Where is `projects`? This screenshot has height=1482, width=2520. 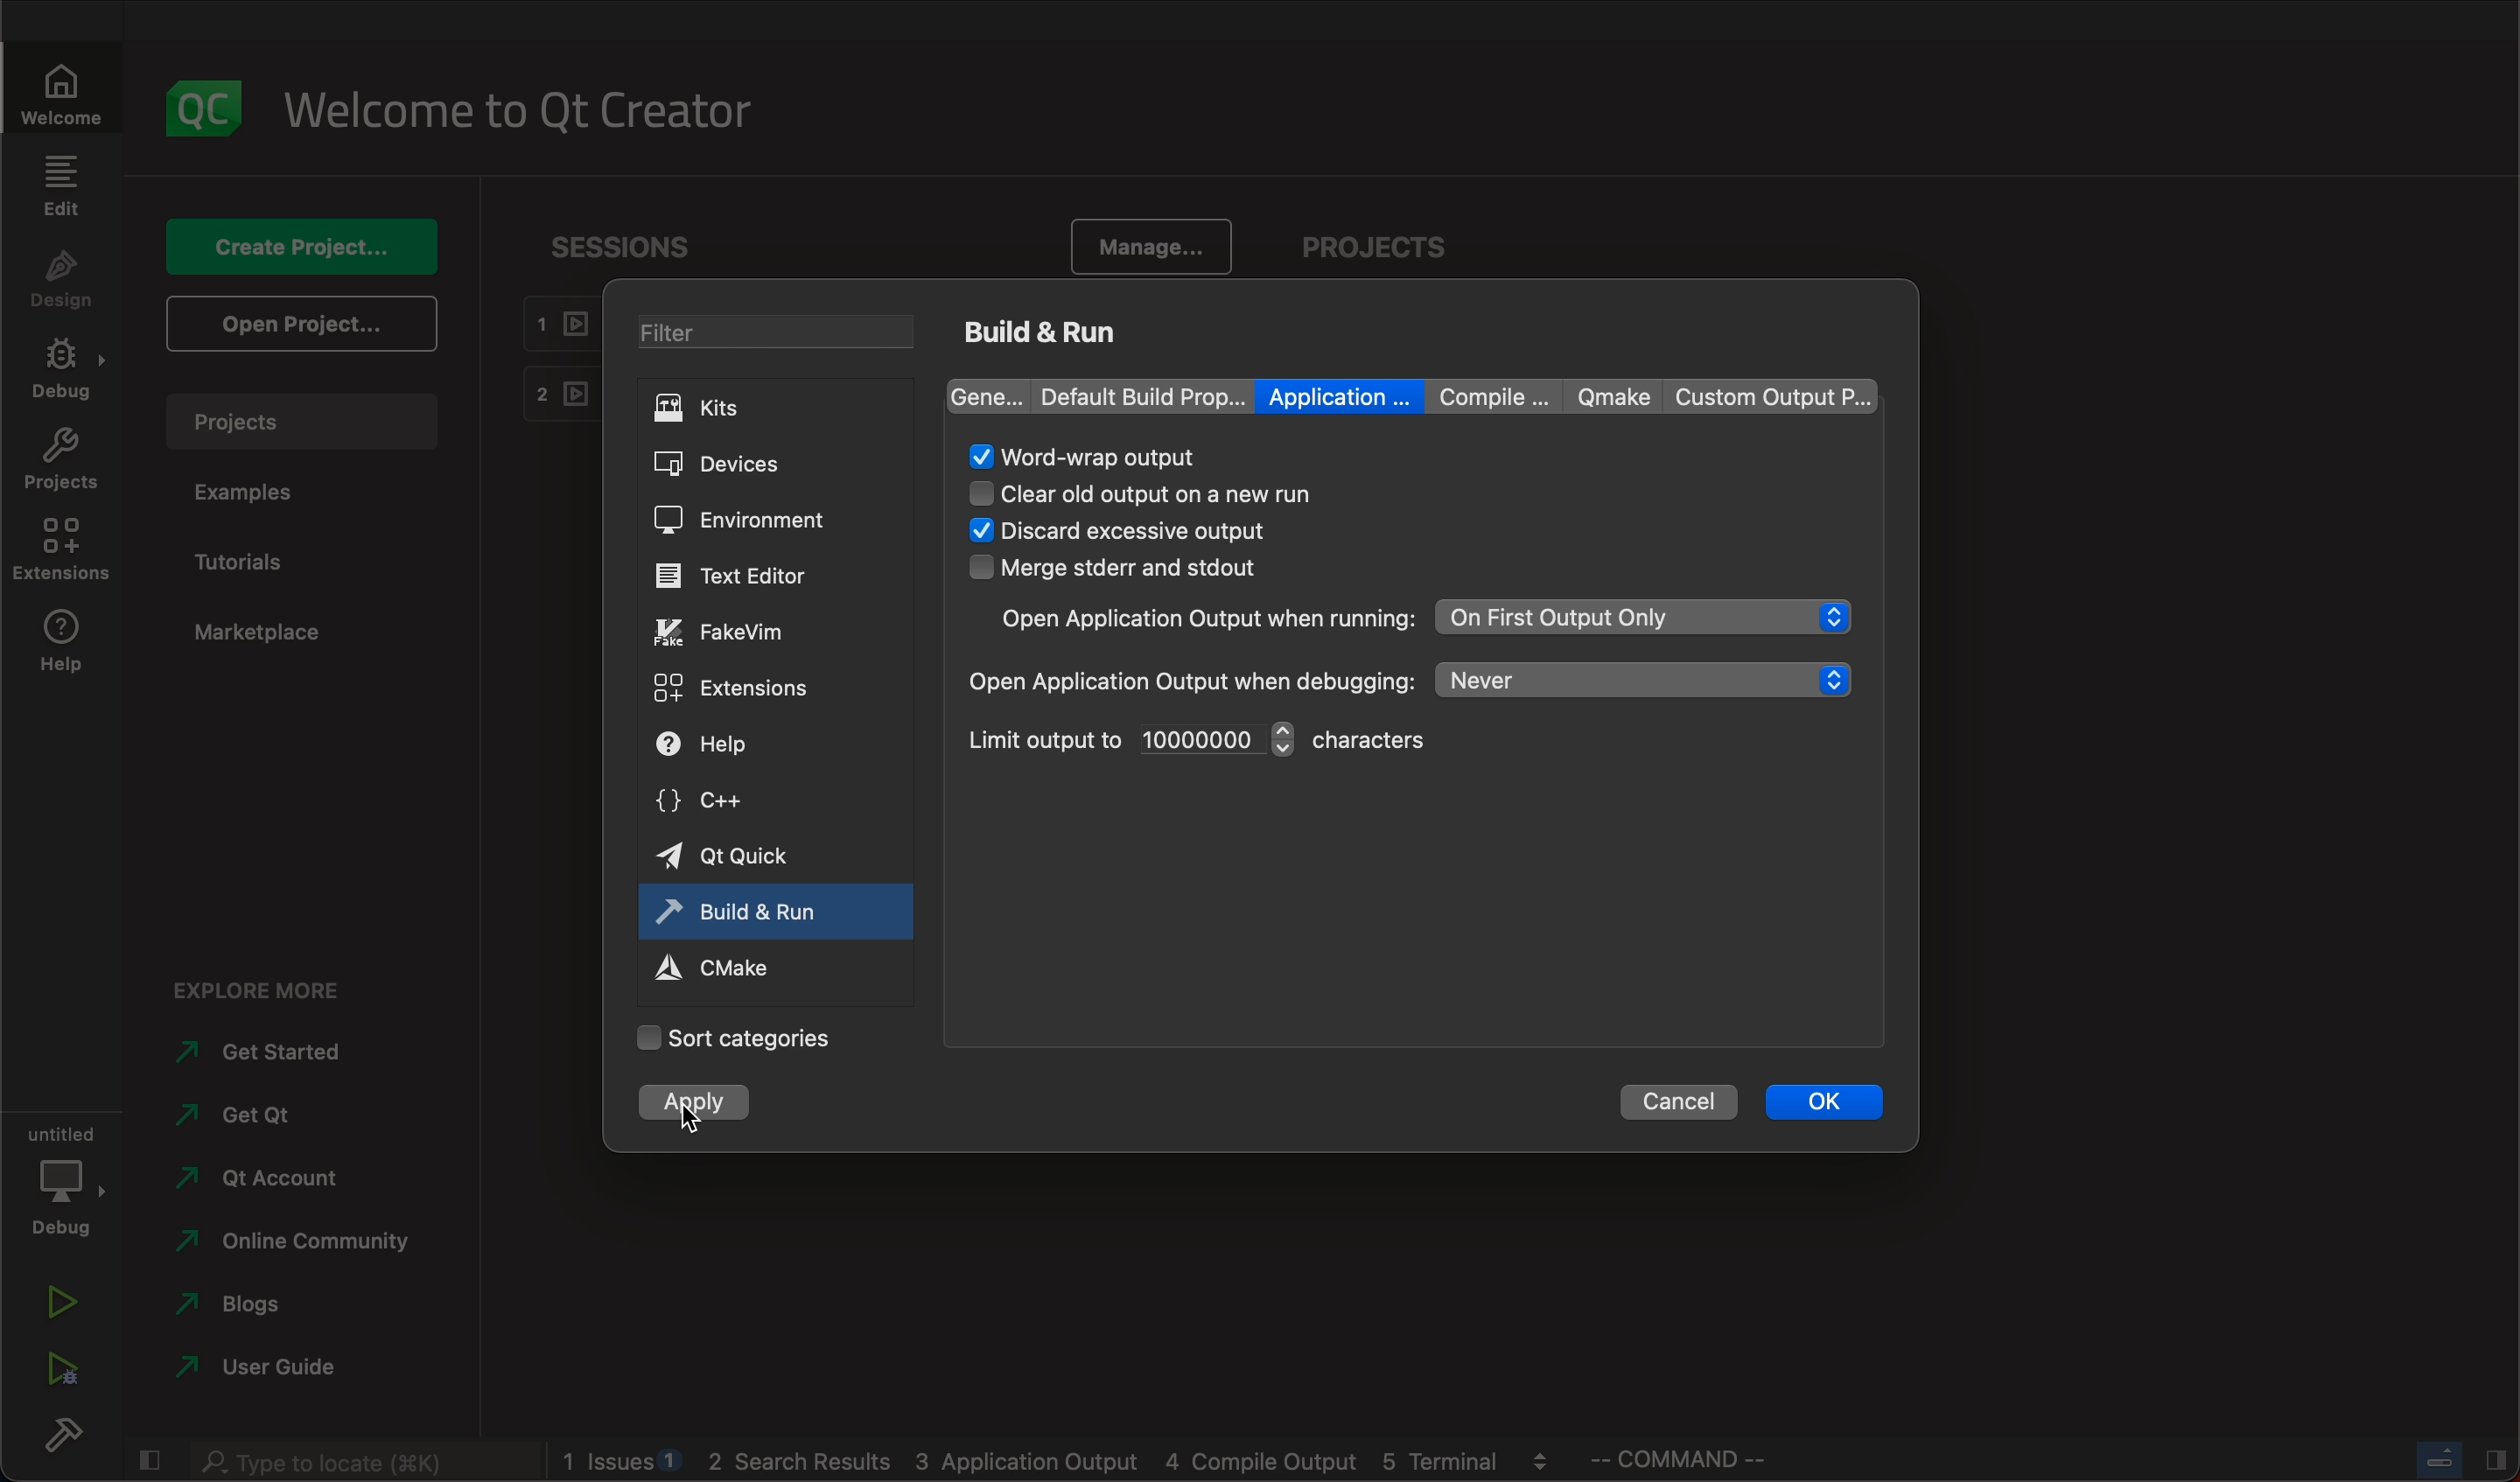
projects is located at coordinates (1374, 230).